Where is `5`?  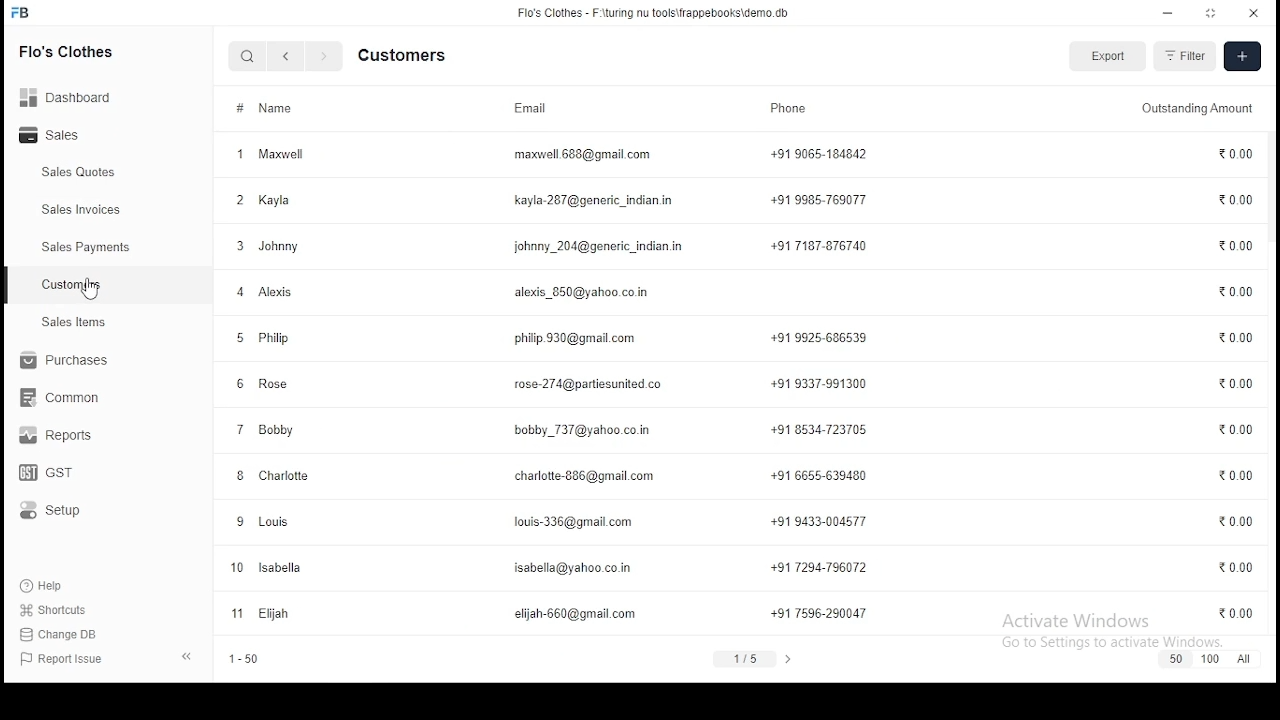 5 is located at coordinates (240, 339).